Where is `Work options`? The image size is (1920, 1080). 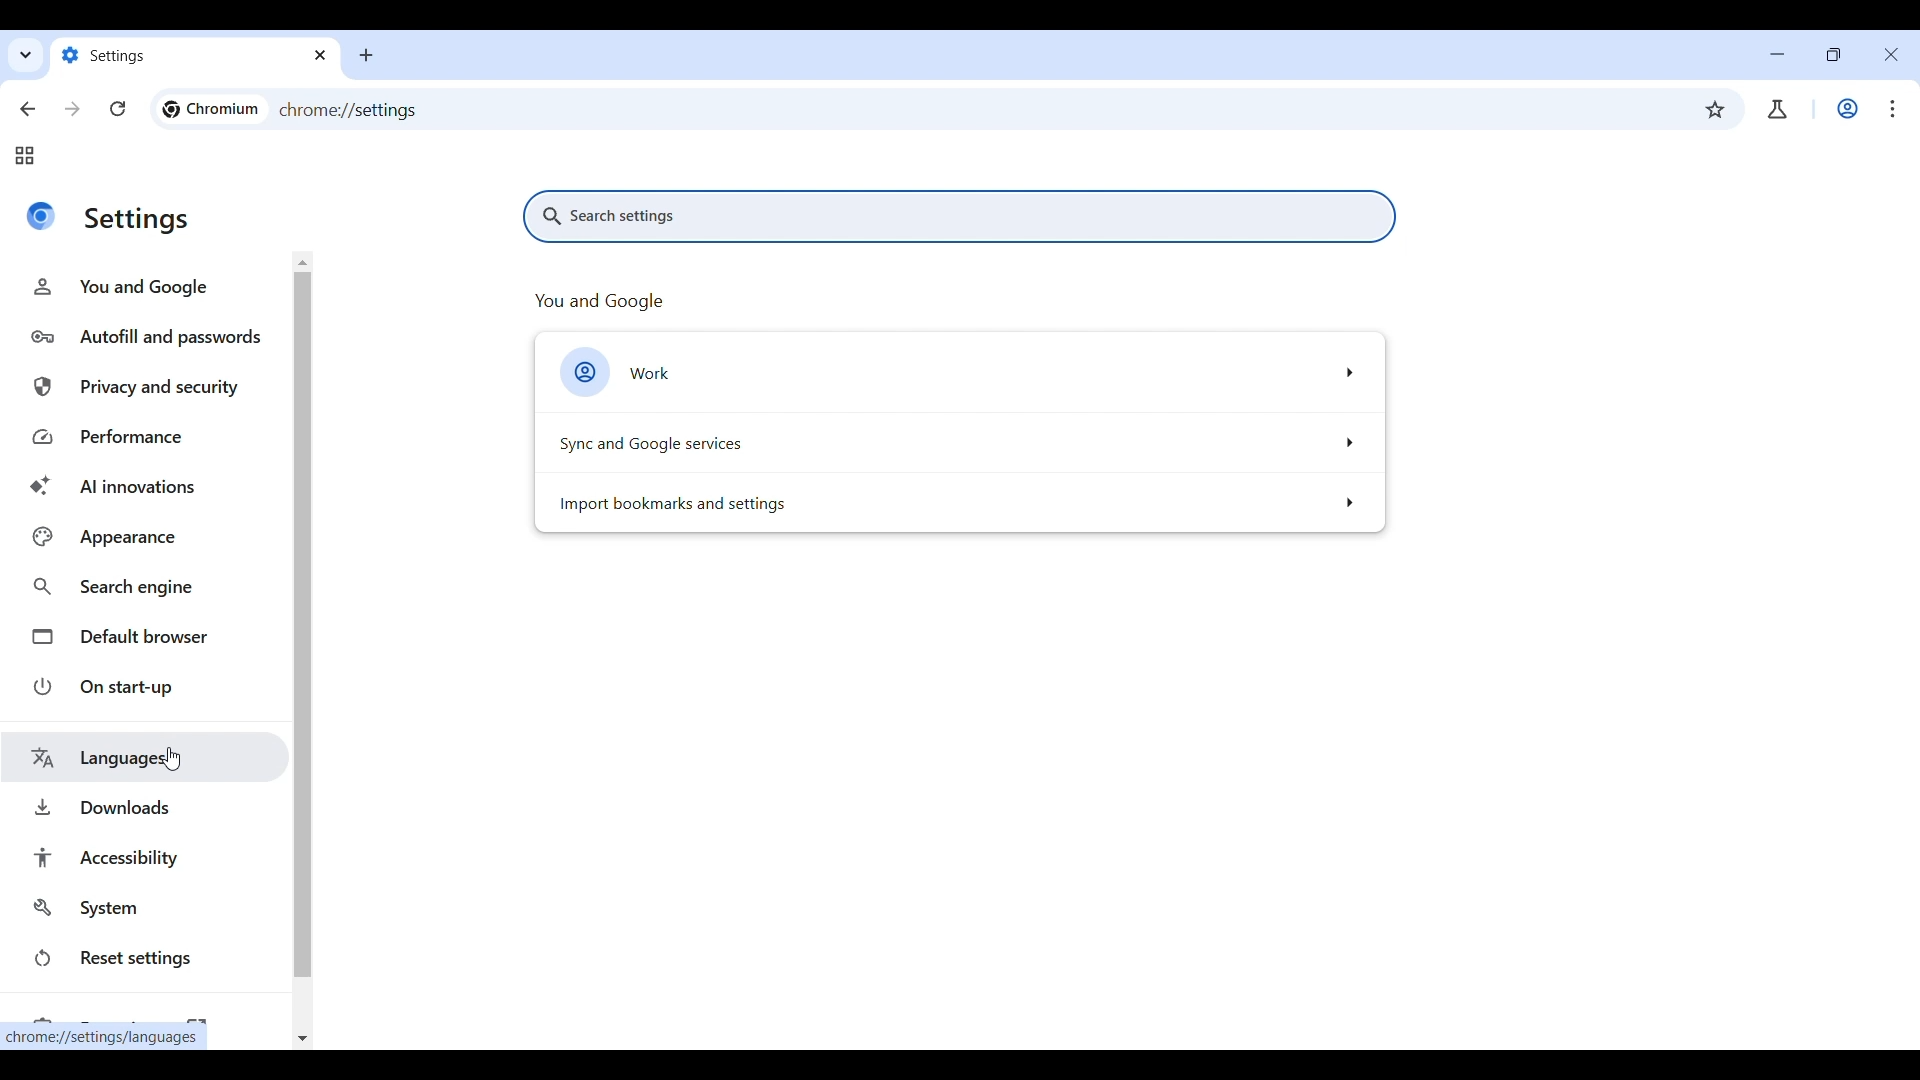 Work options is located at coordinates (957, 373).